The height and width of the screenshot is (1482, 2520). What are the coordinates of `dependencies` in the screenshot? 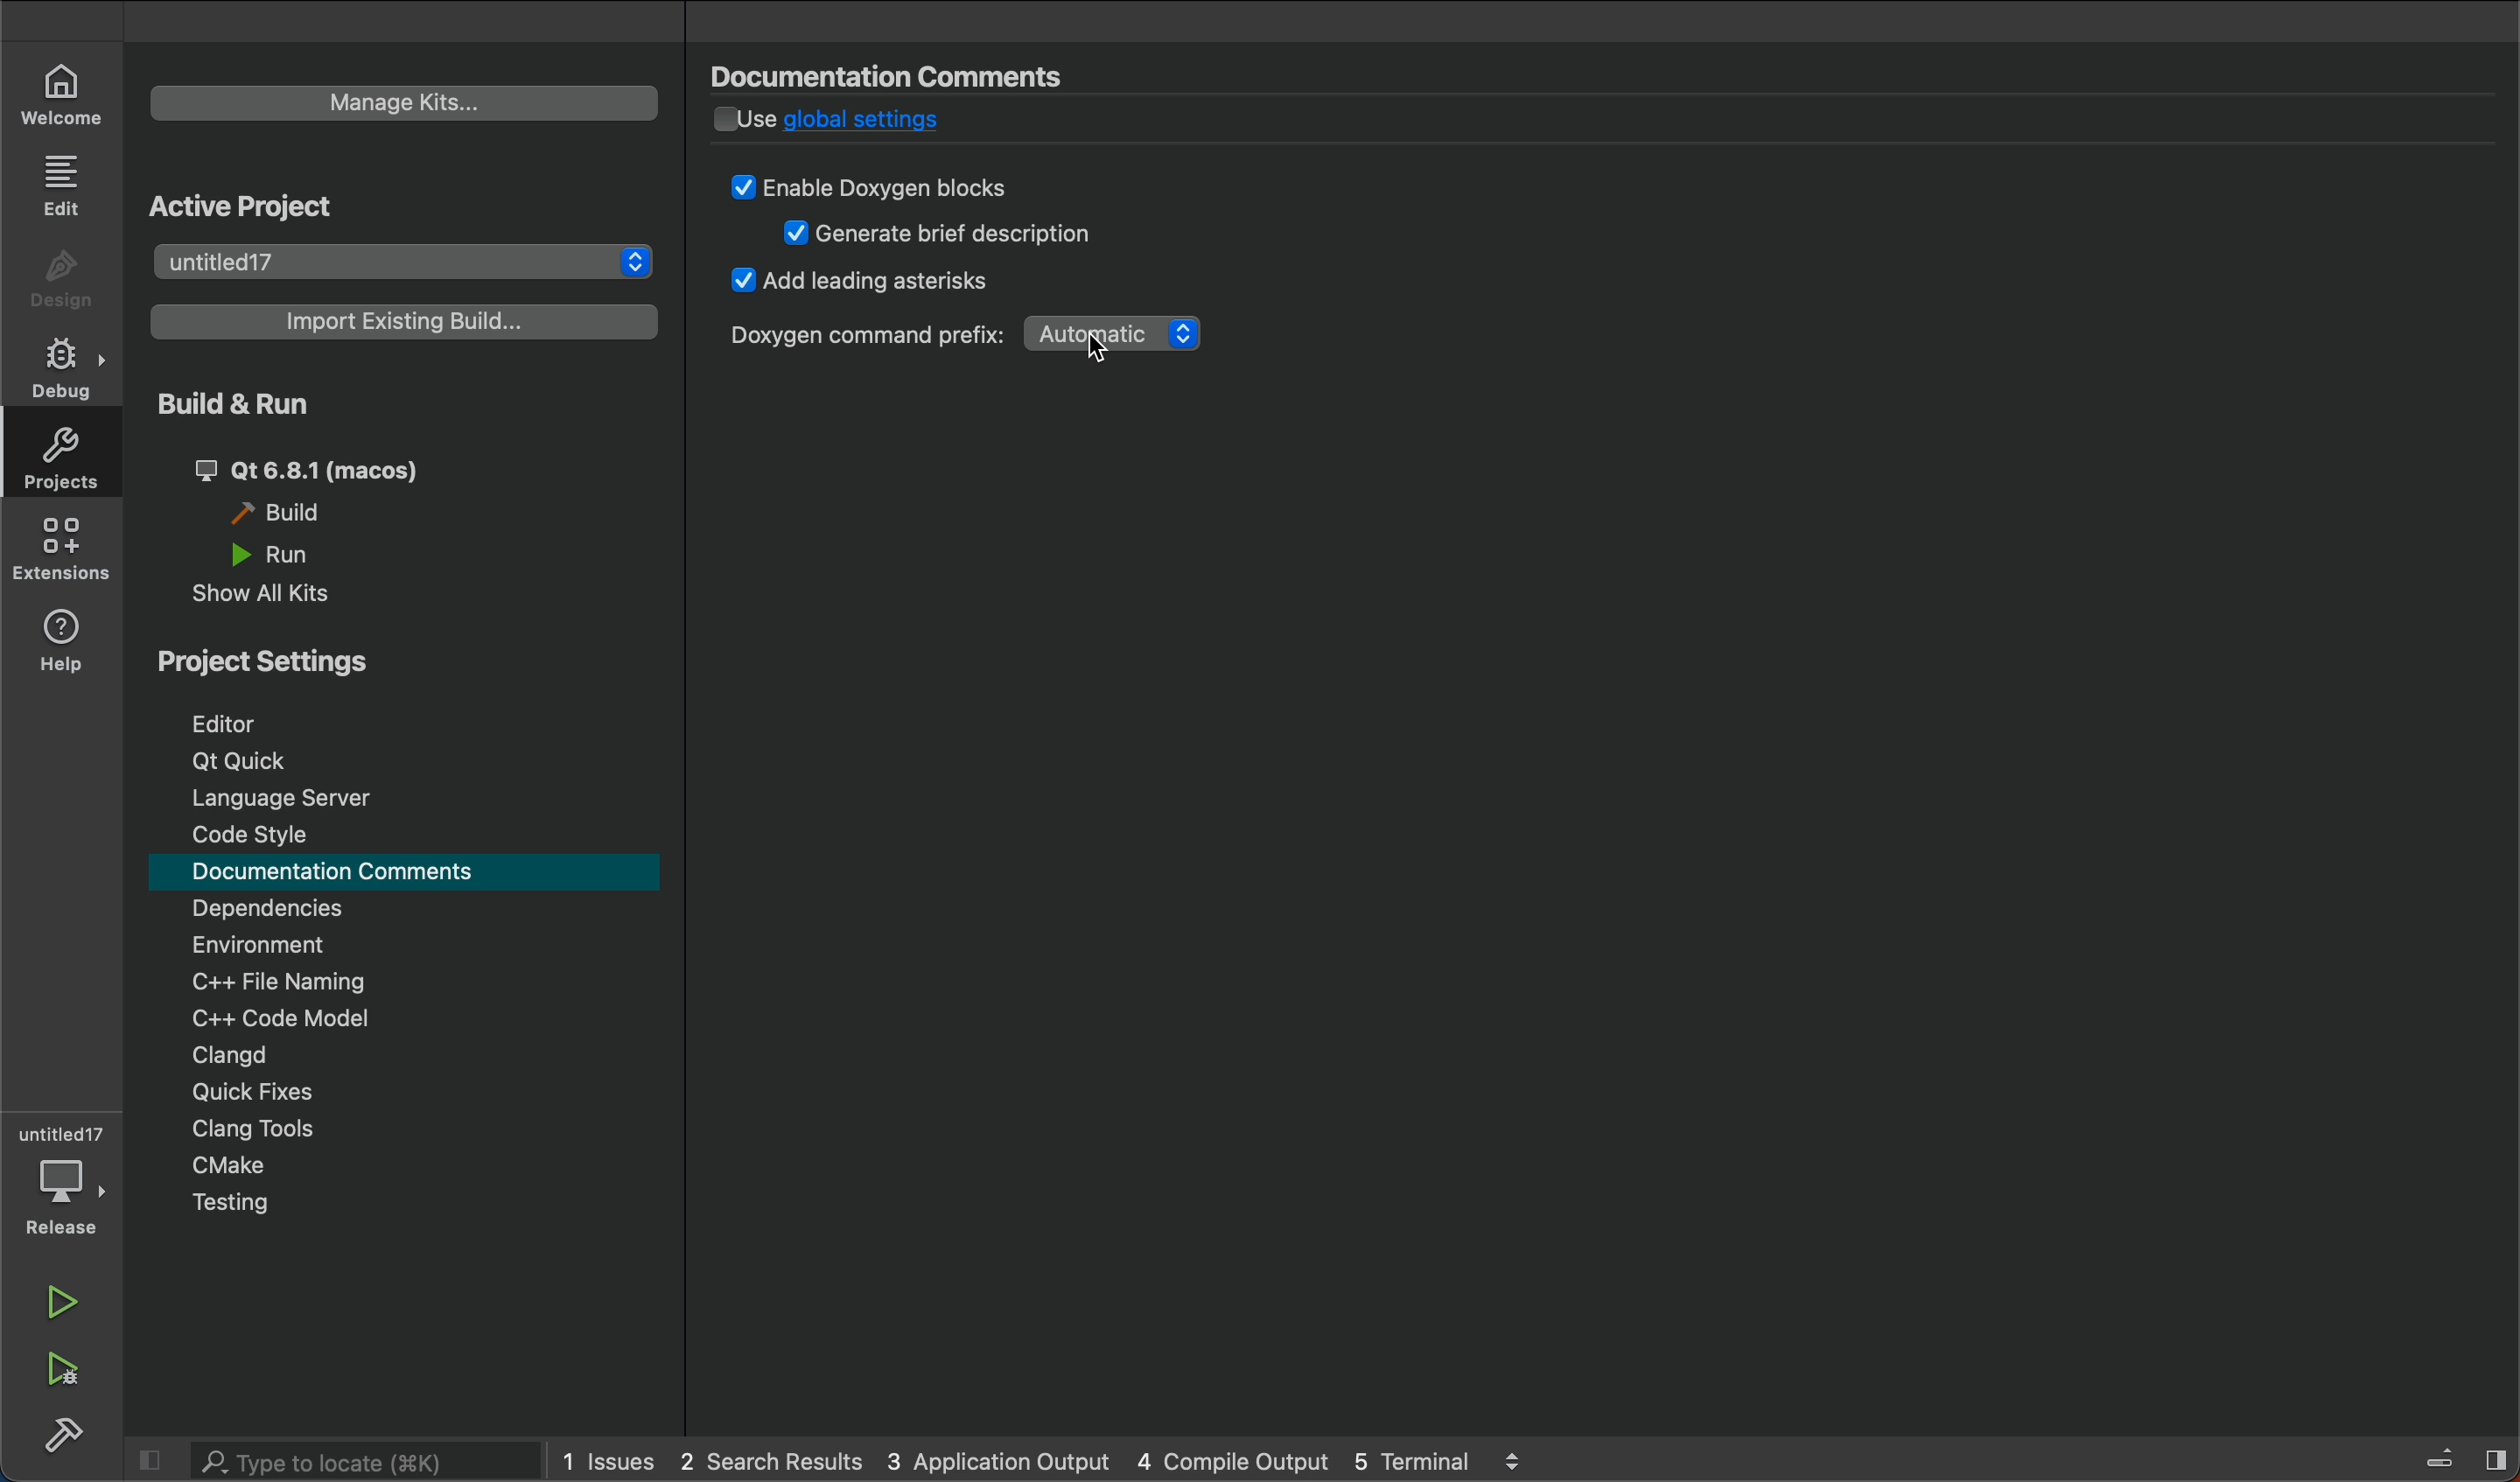 It's located at (282, 908).